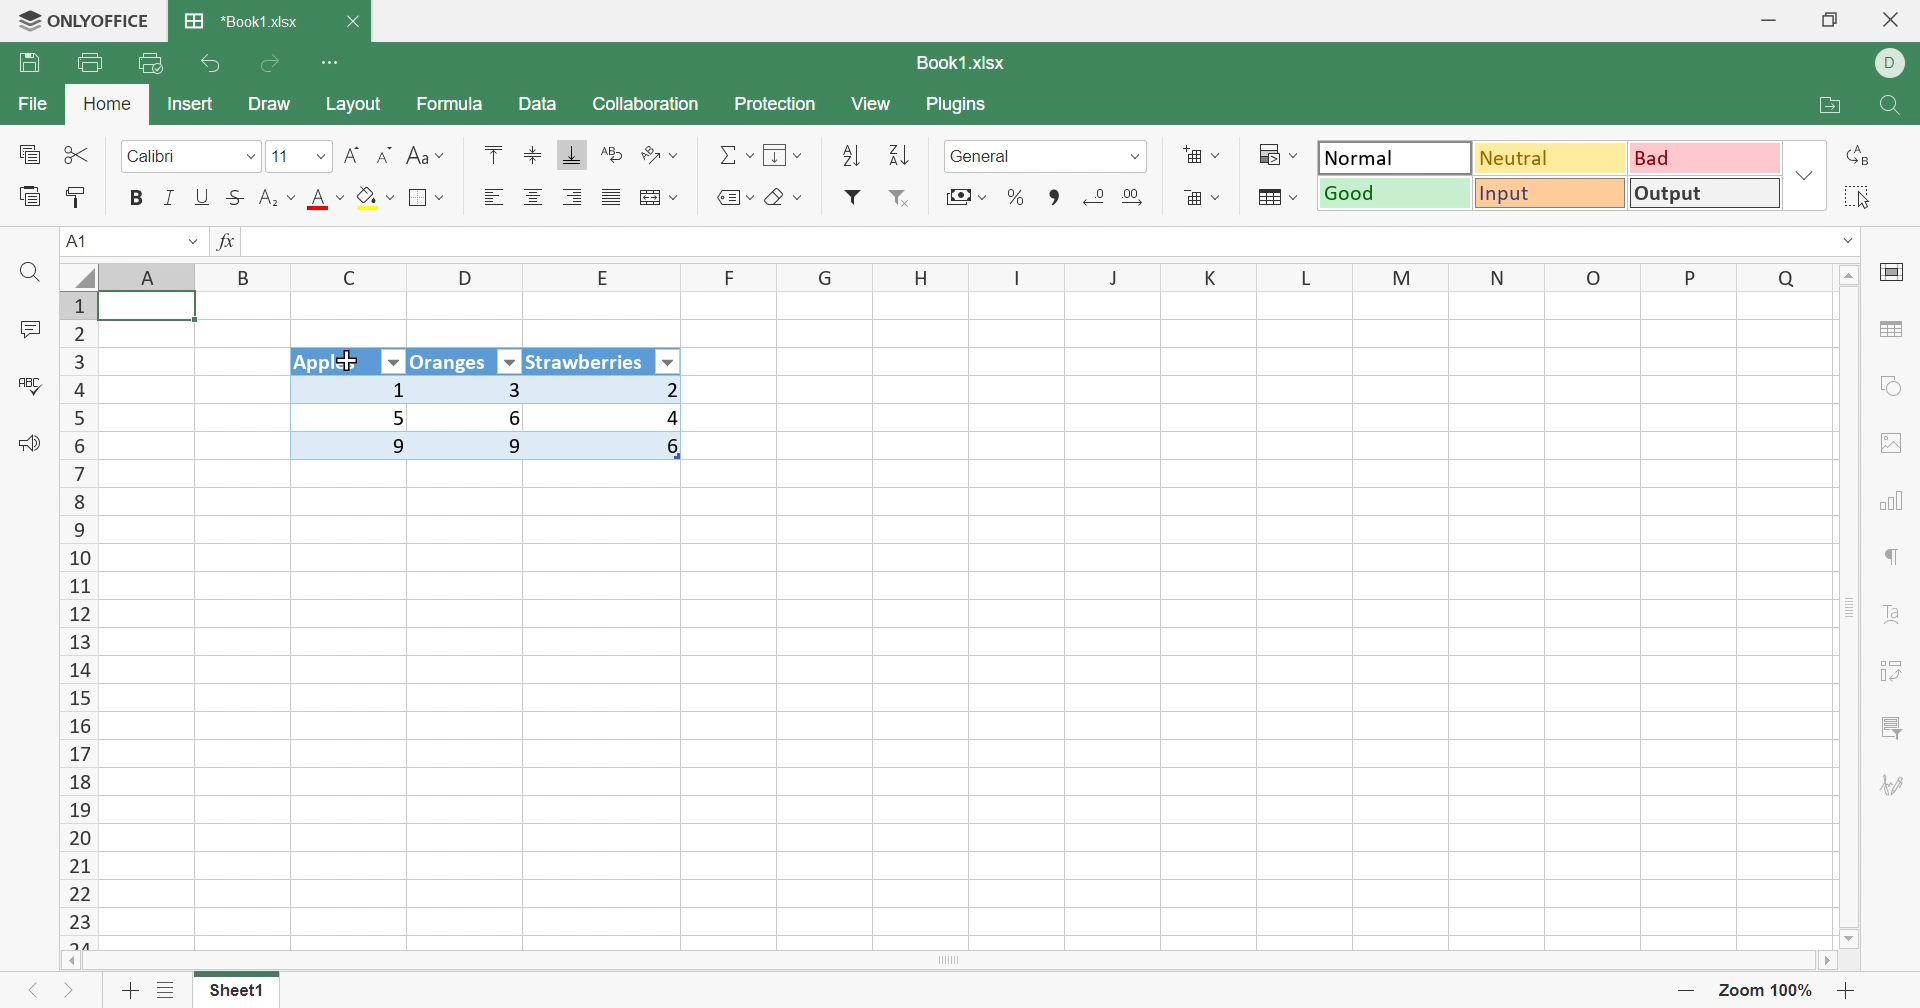 This screenshot has height=1008, width=1920. Describe the element at coordinates (331, 60) in the screenshot. I see `Customize quick access toolbar` at that location.